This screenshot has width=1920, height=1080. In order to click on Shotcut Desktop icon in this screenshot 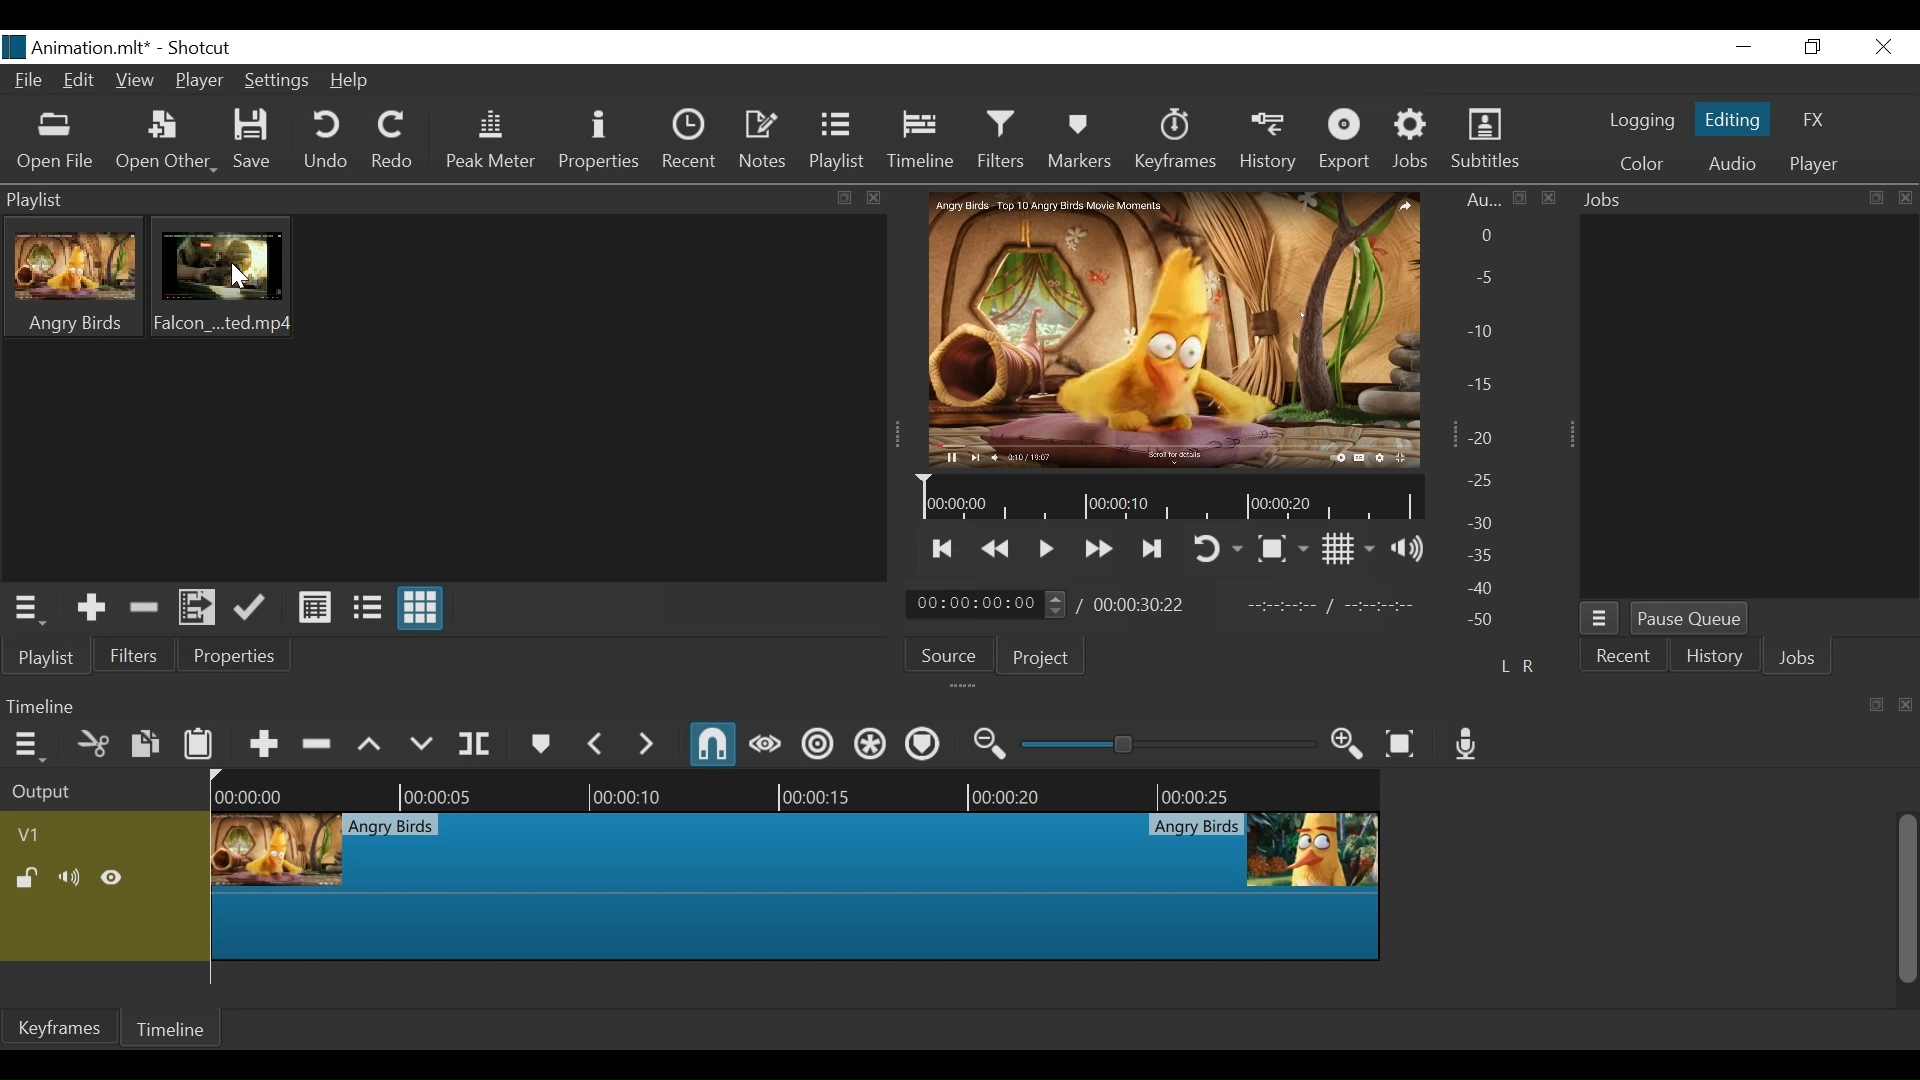, I will do `click(14, 47)`.